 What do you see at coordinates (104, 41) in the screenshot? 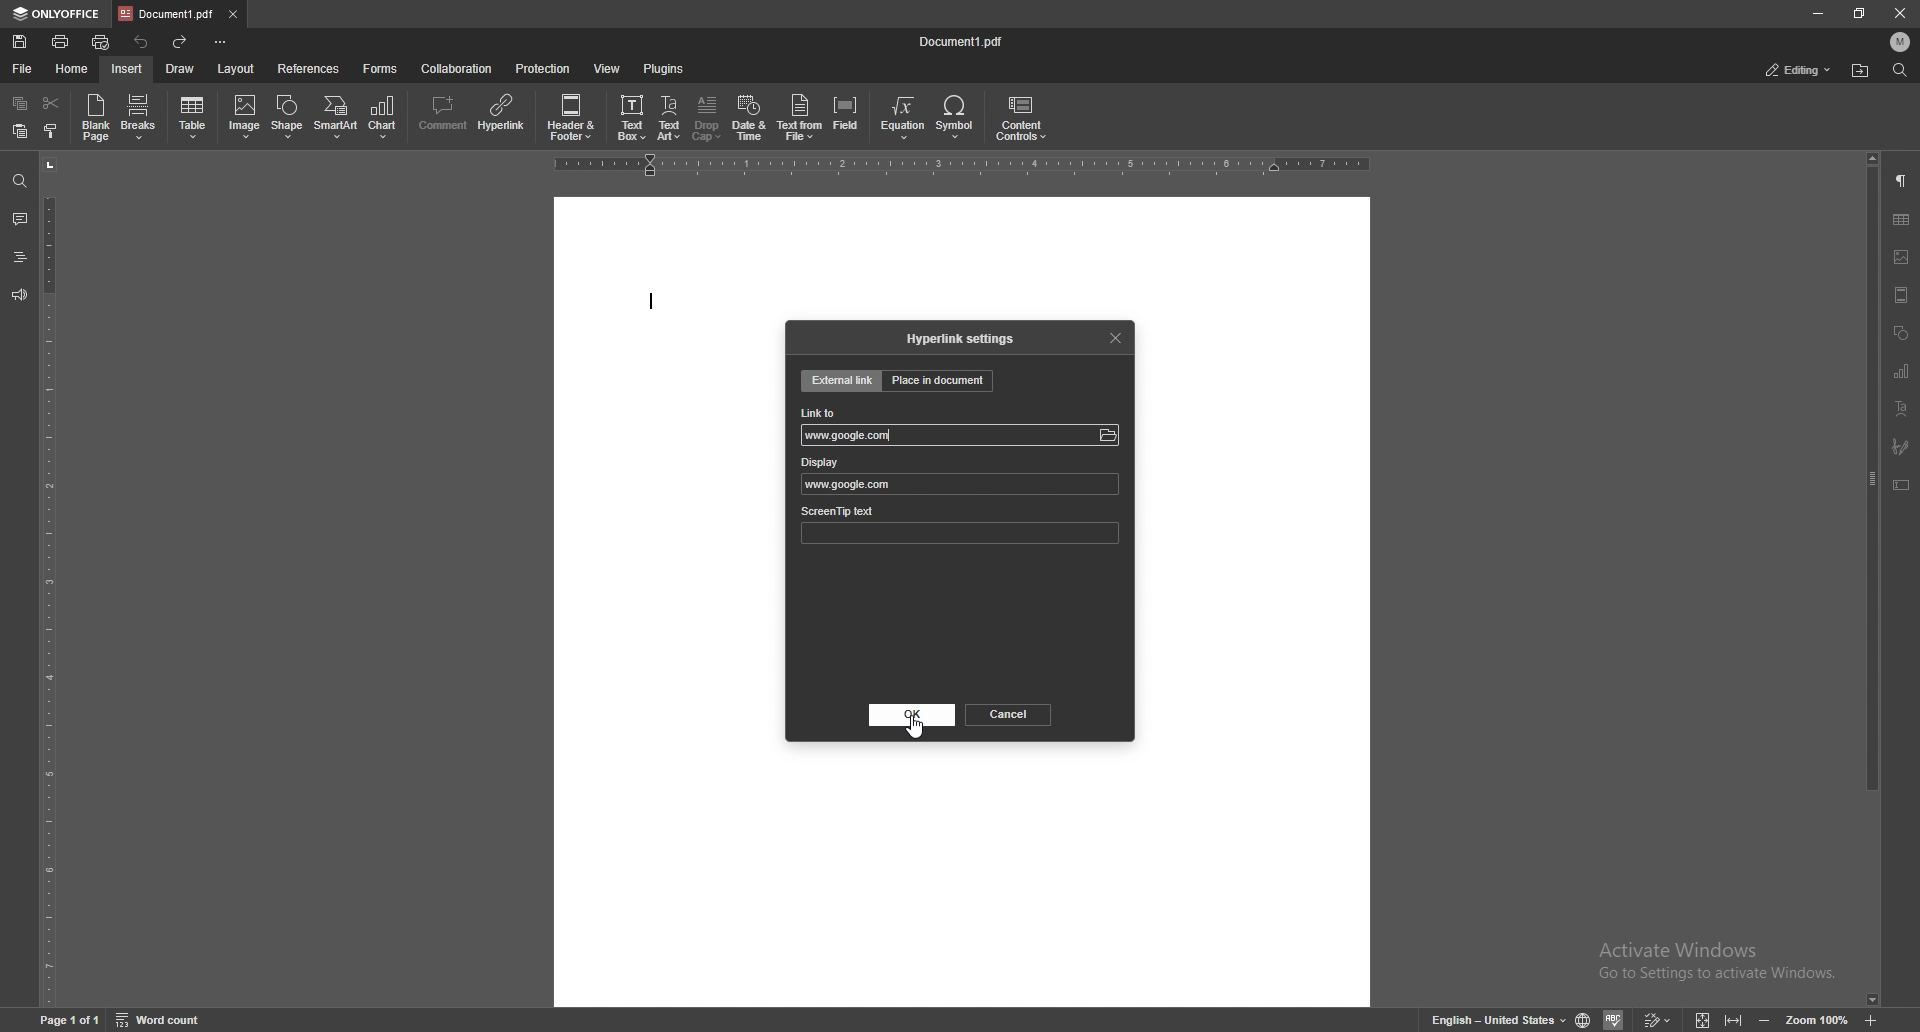
I see `quick print` at bounding box center [104, 41].